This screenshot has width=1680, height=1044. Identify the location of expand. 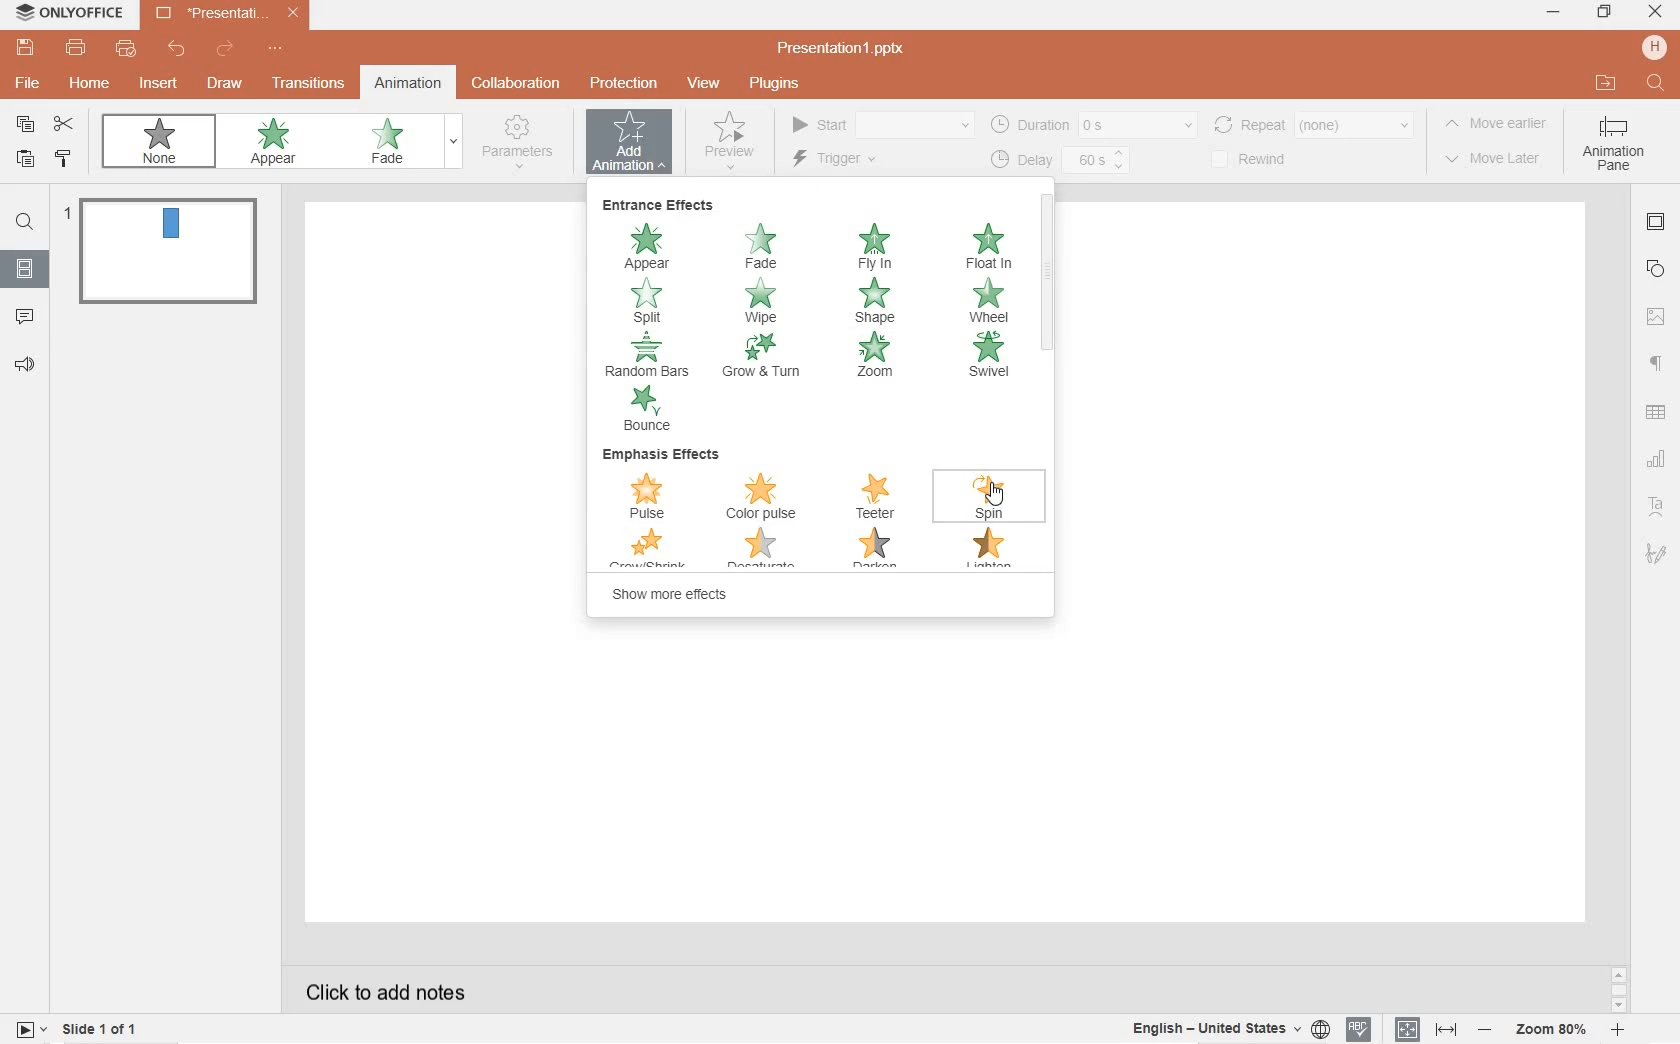
(453, 143).